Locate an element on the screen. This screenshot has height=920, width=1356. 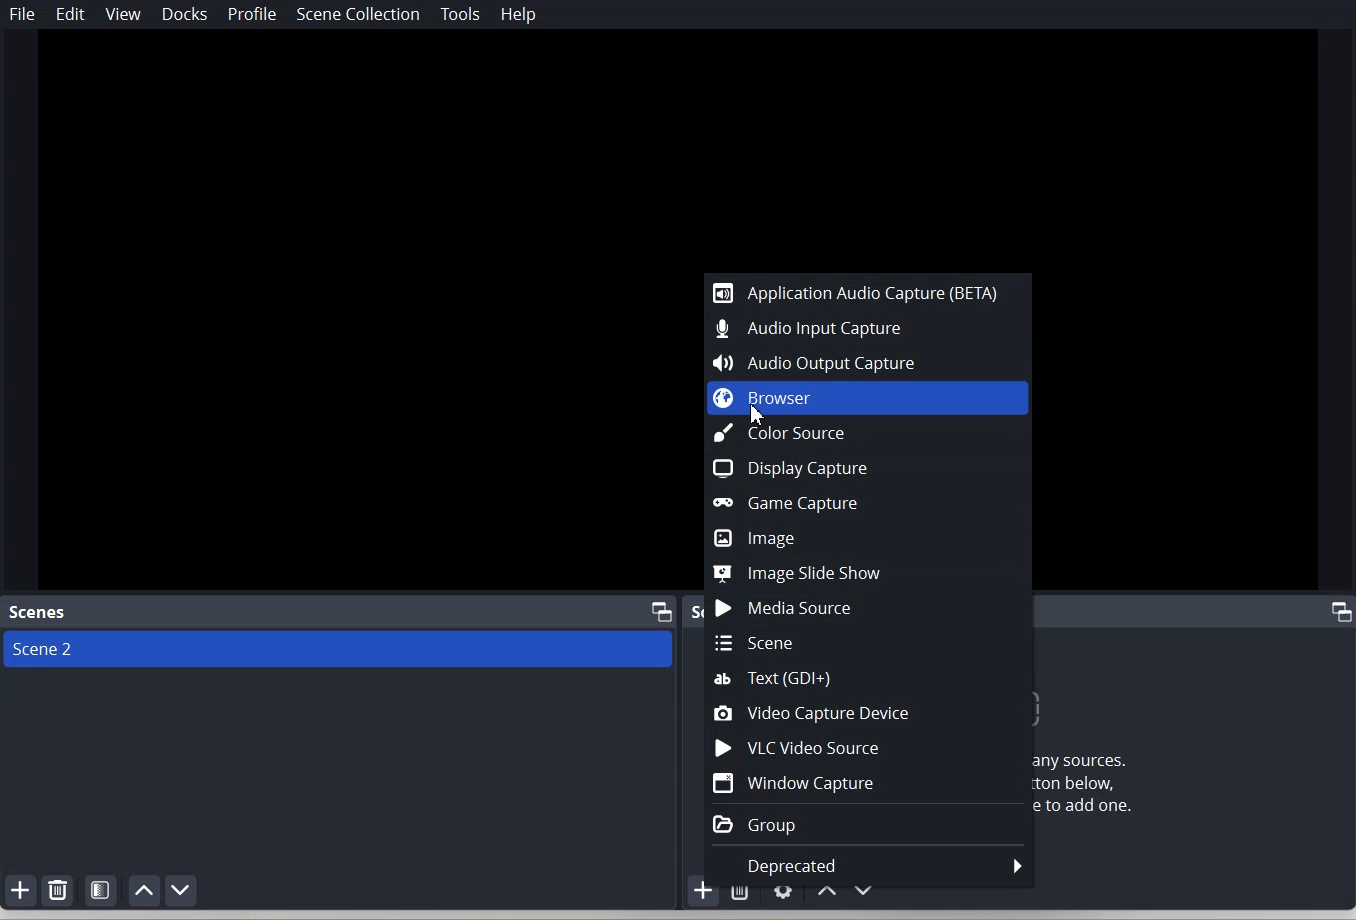
Tools is located at coordinates (462, 13).